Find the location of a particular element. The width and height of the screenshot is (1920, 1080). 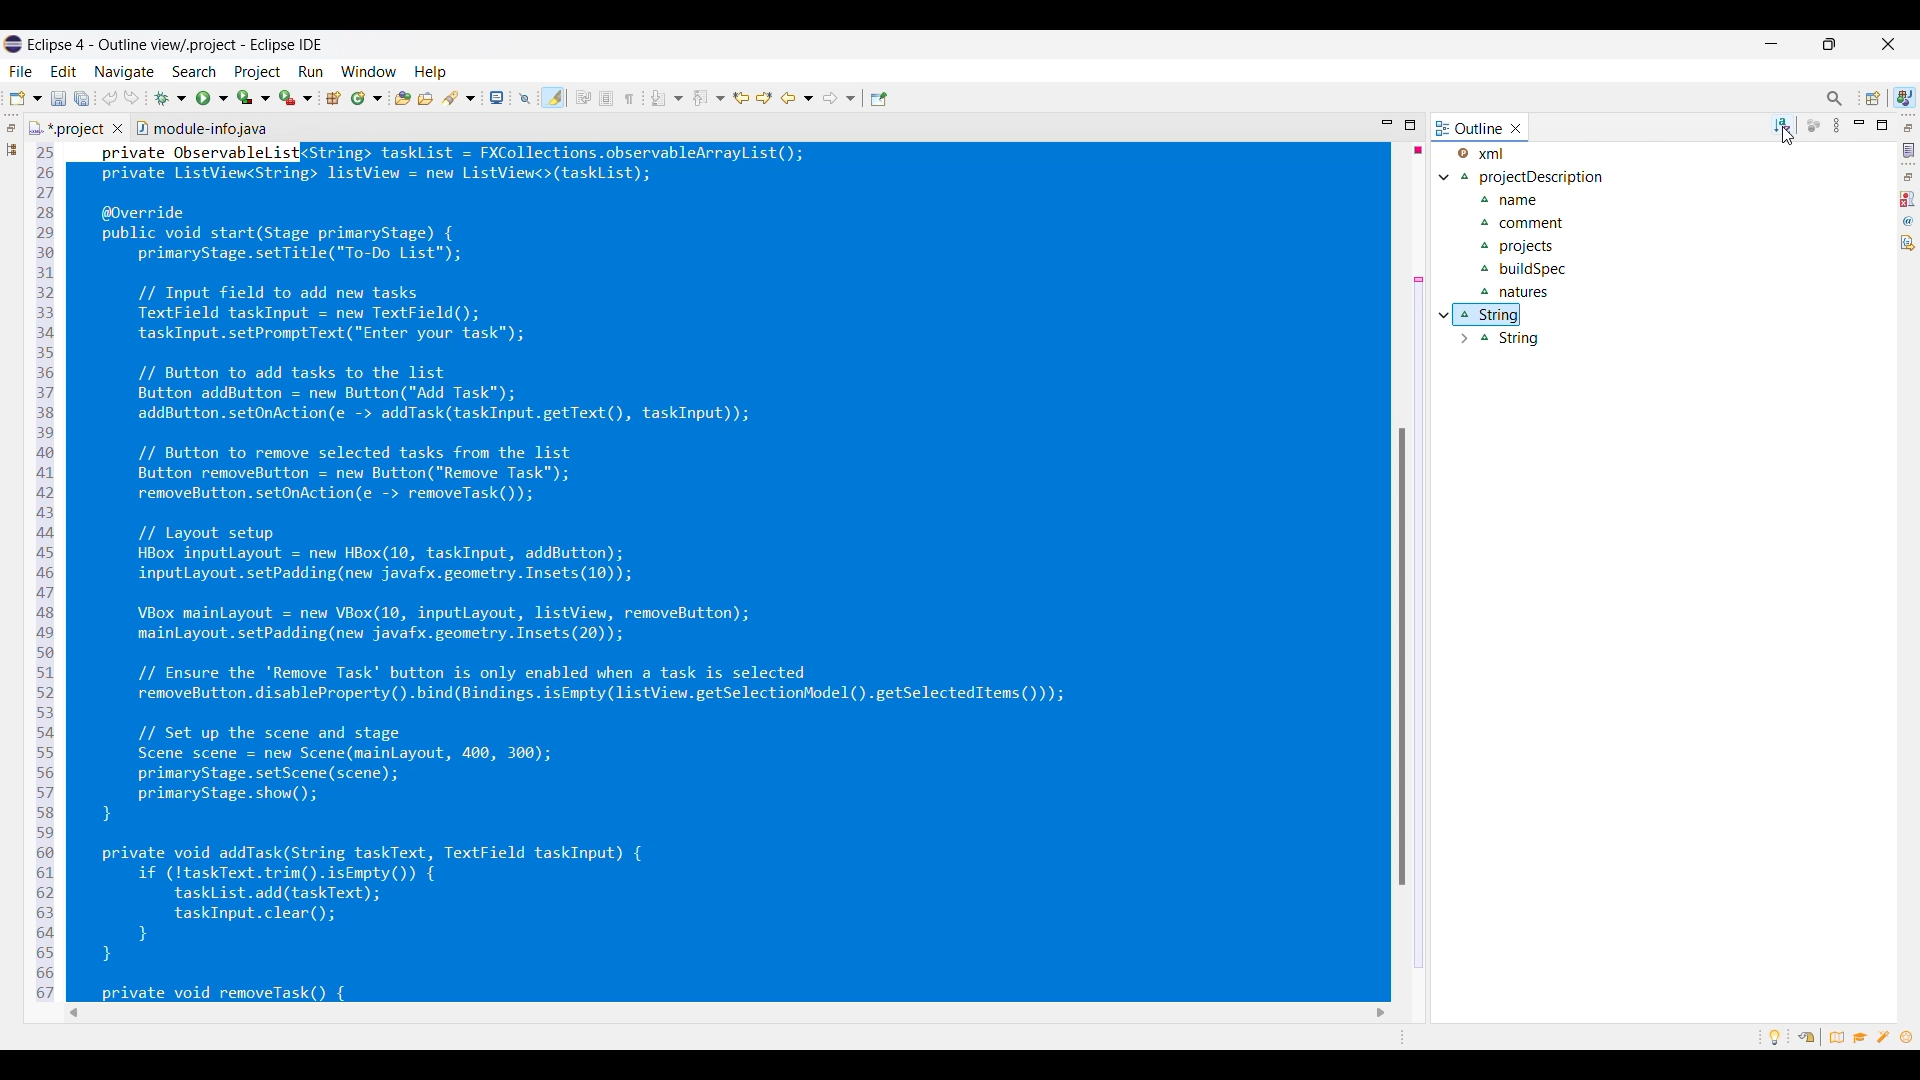

Declaration is located at coordinates (1908, 243).